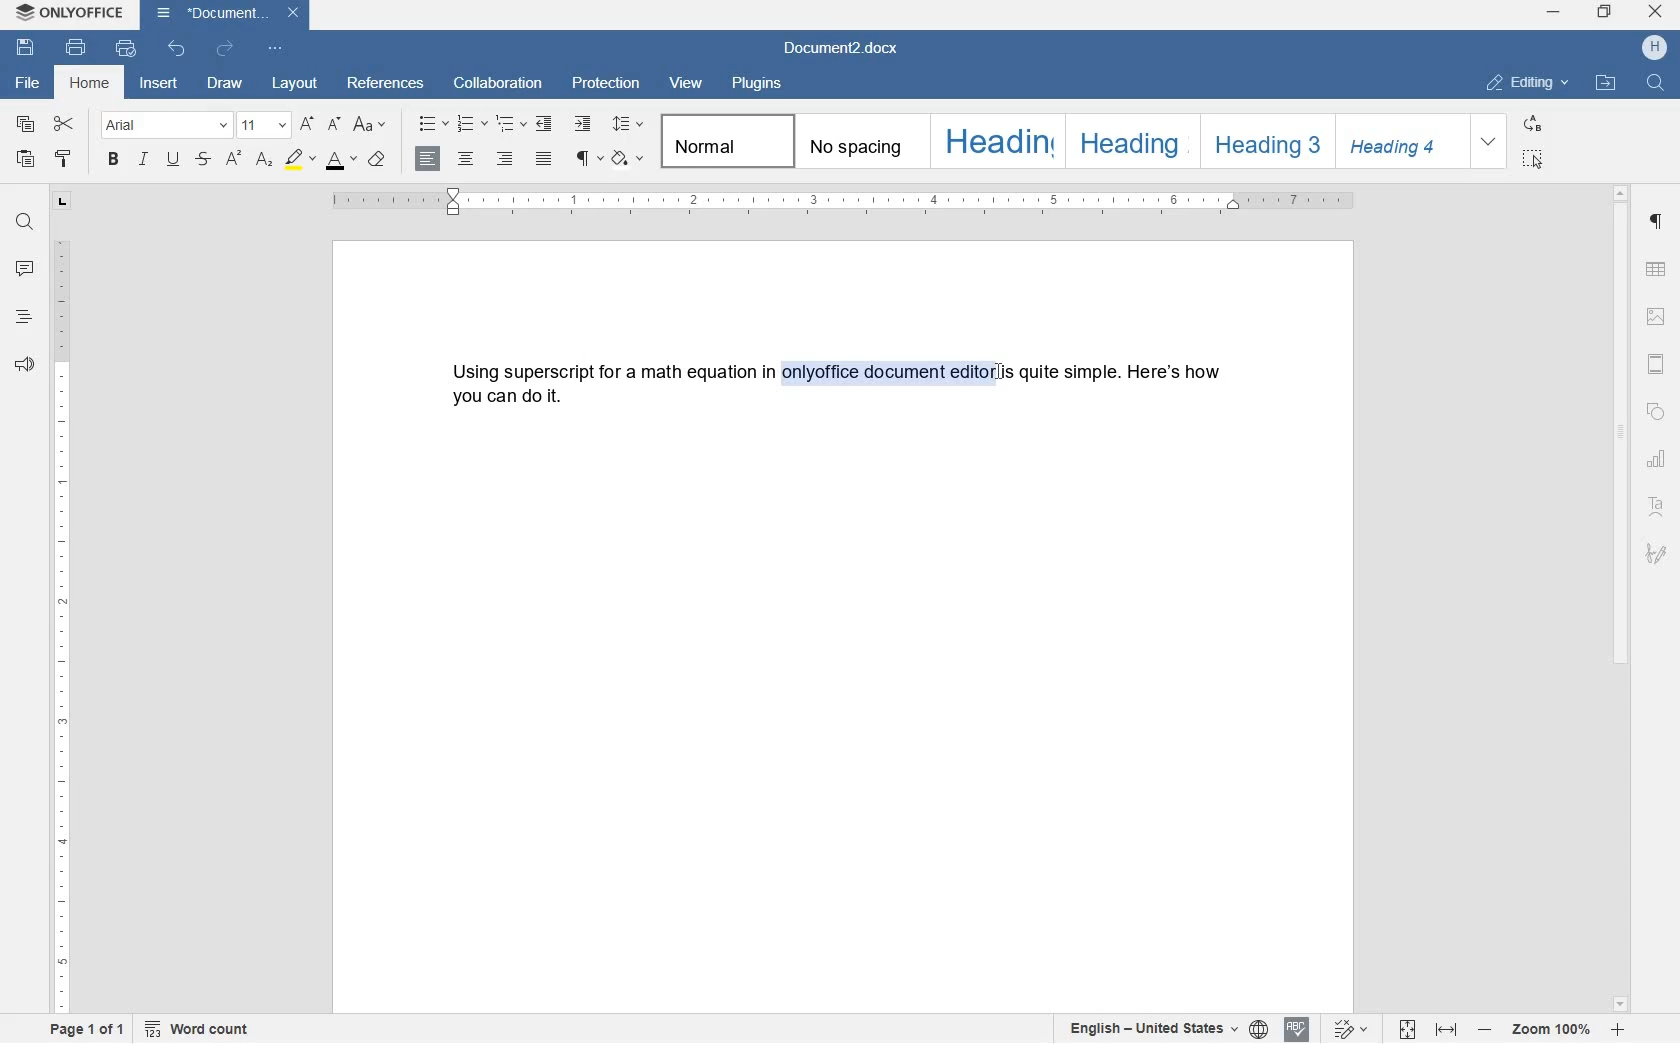 Image resolution: width=1680 pixels, height=1044 pixels. What do you see at coordinates (1659, 365) in the screenshot?
I see `header & footer` at bounding box center [1659, 365].